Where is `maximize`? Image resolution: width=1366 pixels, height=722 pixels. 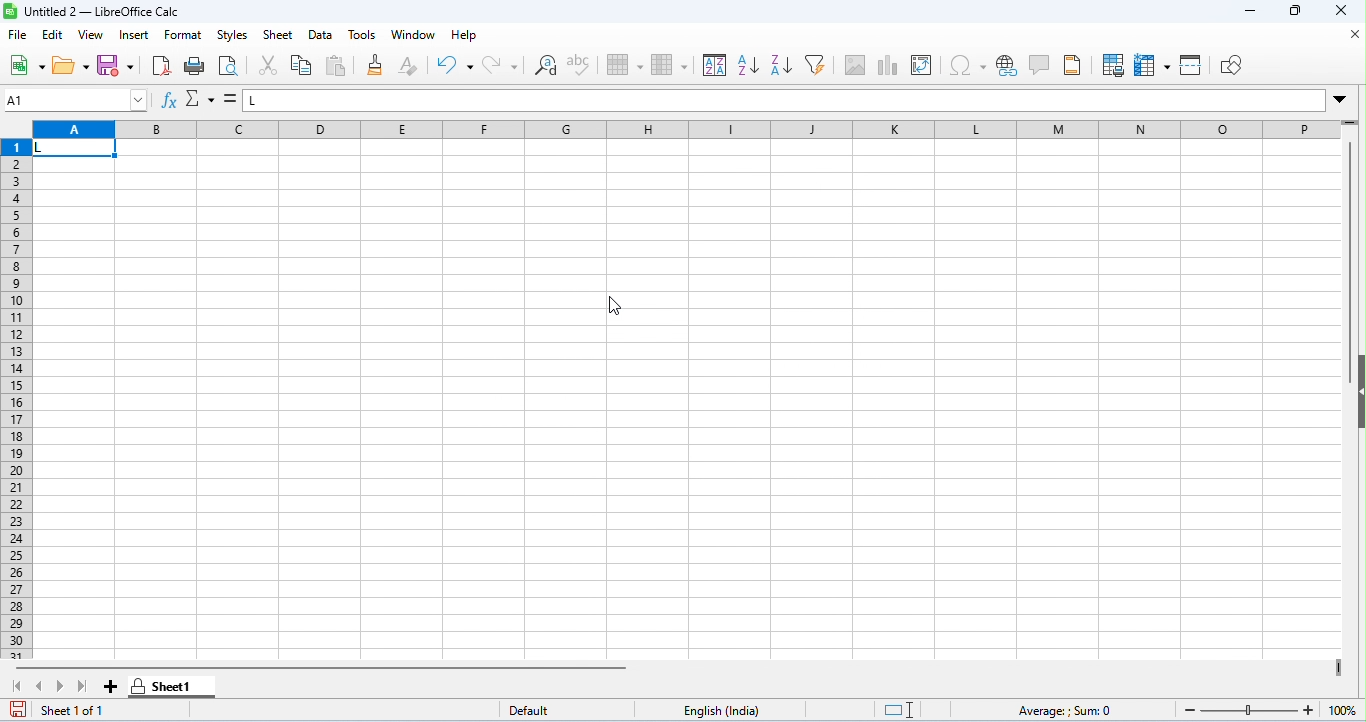 maximize is located at coordinates (1294, 13).